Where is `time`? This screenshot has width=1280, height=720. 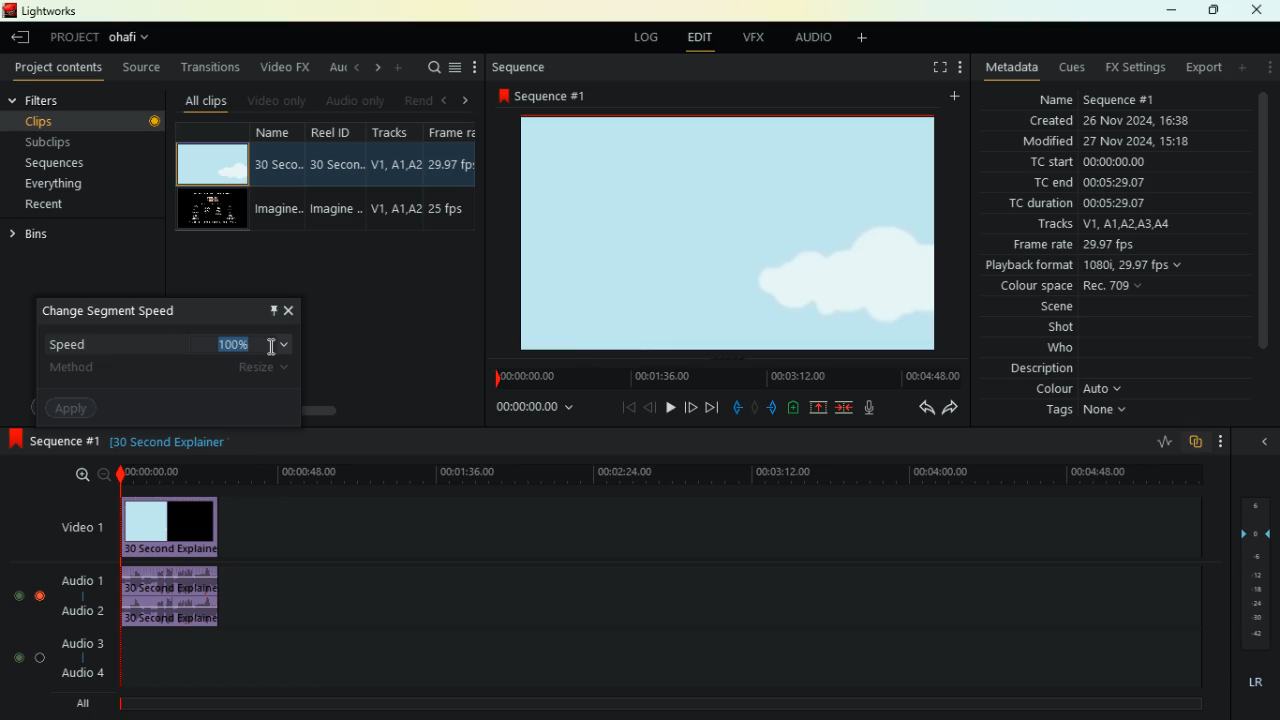
time is located at coordinates (722, 376).